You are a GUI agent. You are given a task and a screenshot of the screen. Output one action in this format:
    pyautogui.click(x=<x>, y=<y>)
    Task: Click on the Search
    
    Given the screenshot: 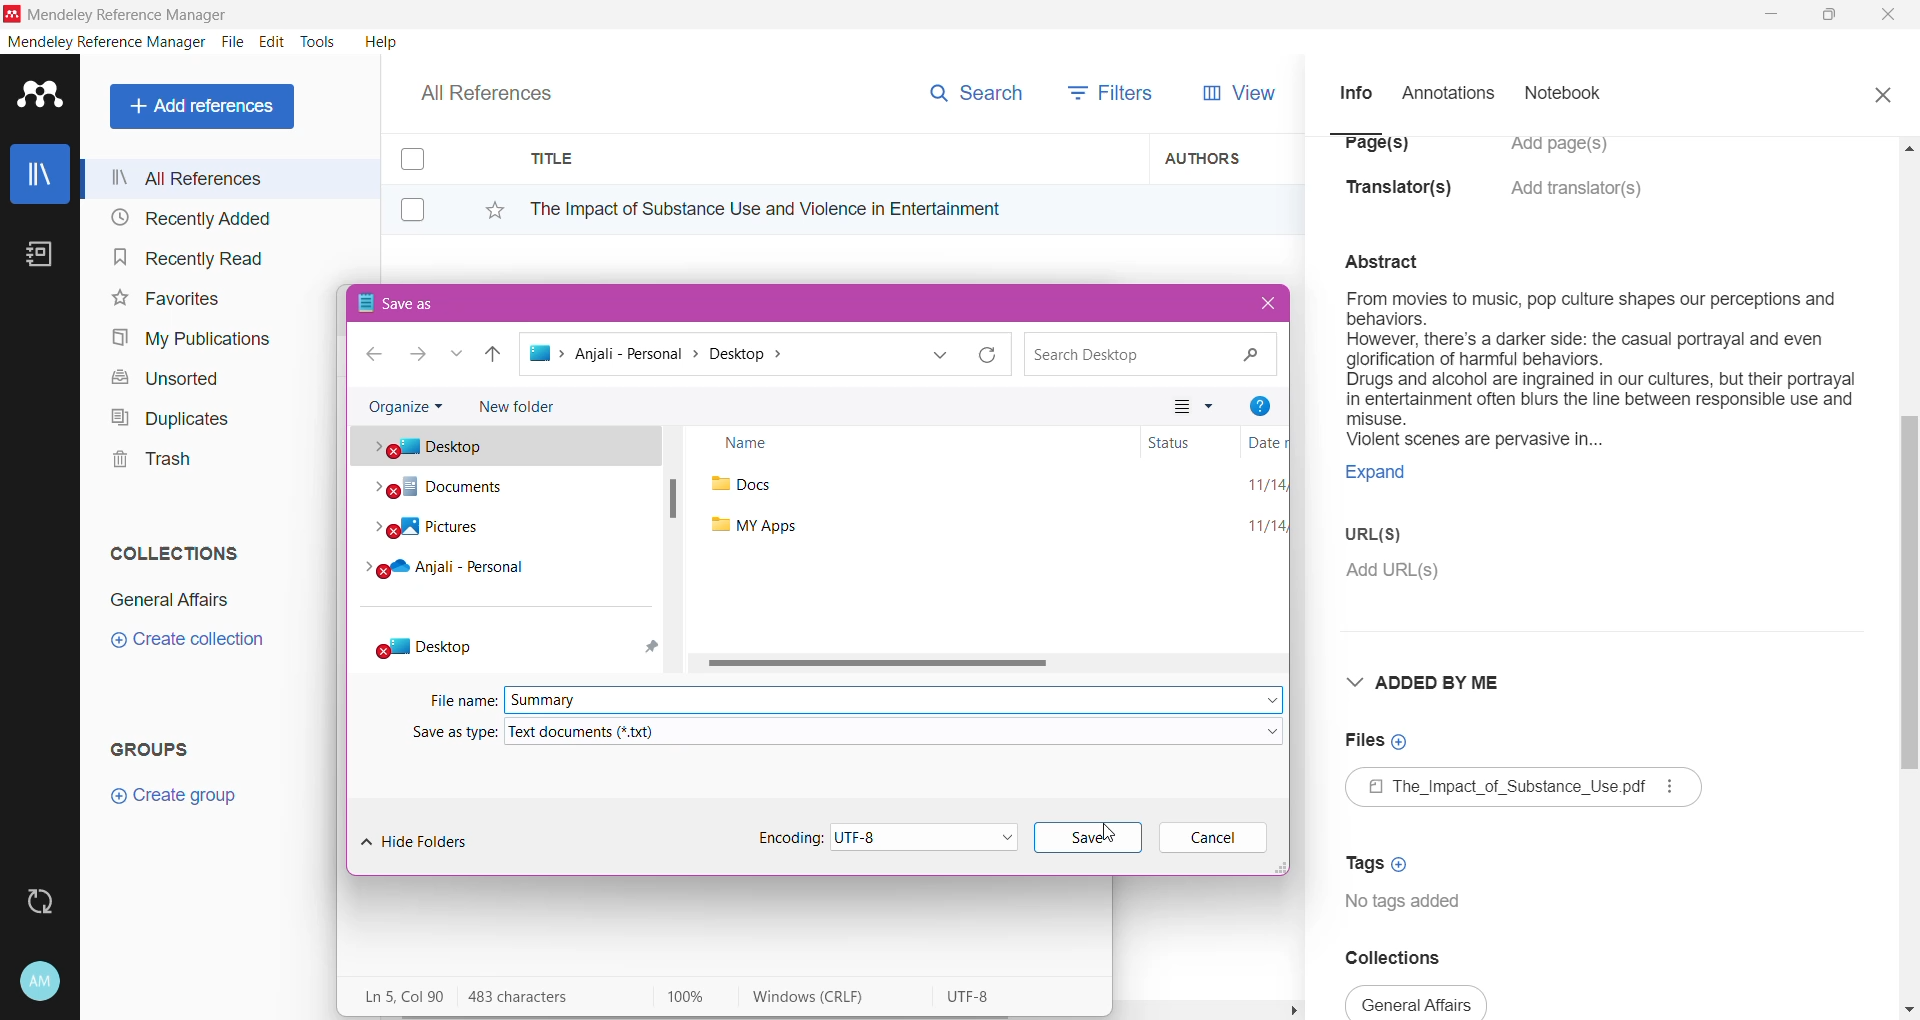 What is the action you would take?
    pyautogui.click(x=975, y=89)
    